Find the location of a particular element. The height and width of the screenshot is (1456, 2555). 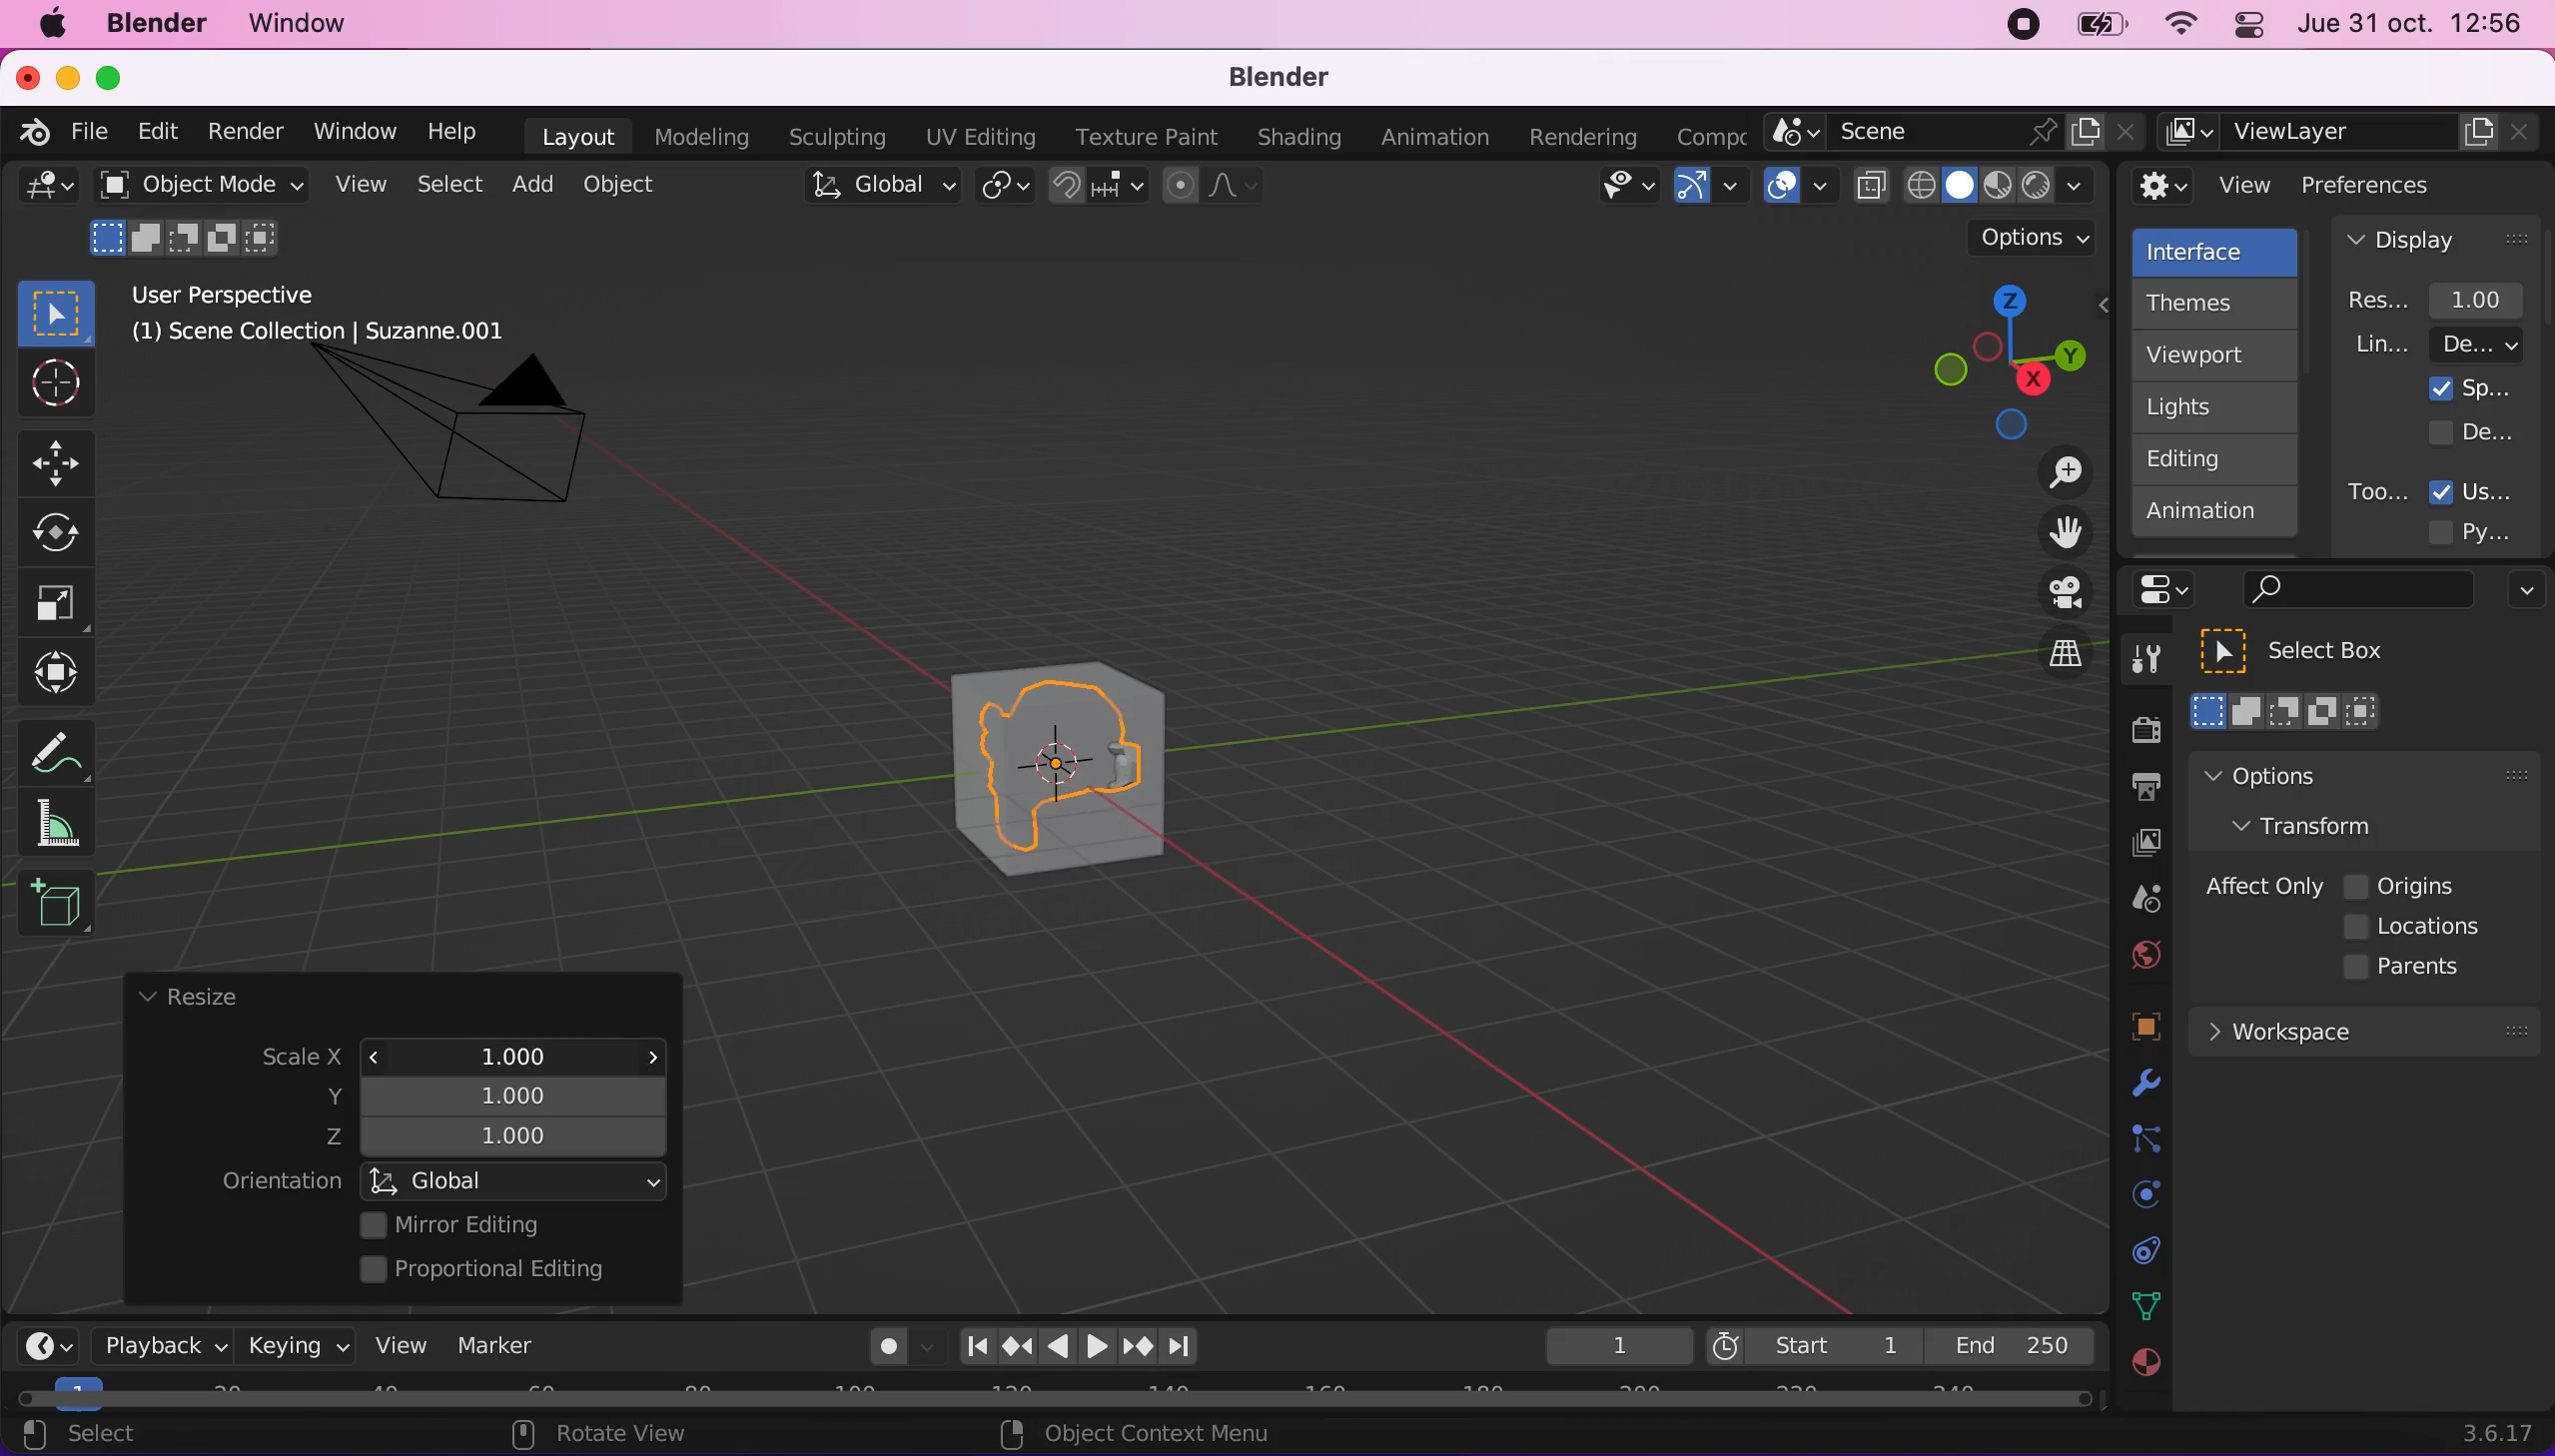

splash screen is located at coordinates (2471, 388).